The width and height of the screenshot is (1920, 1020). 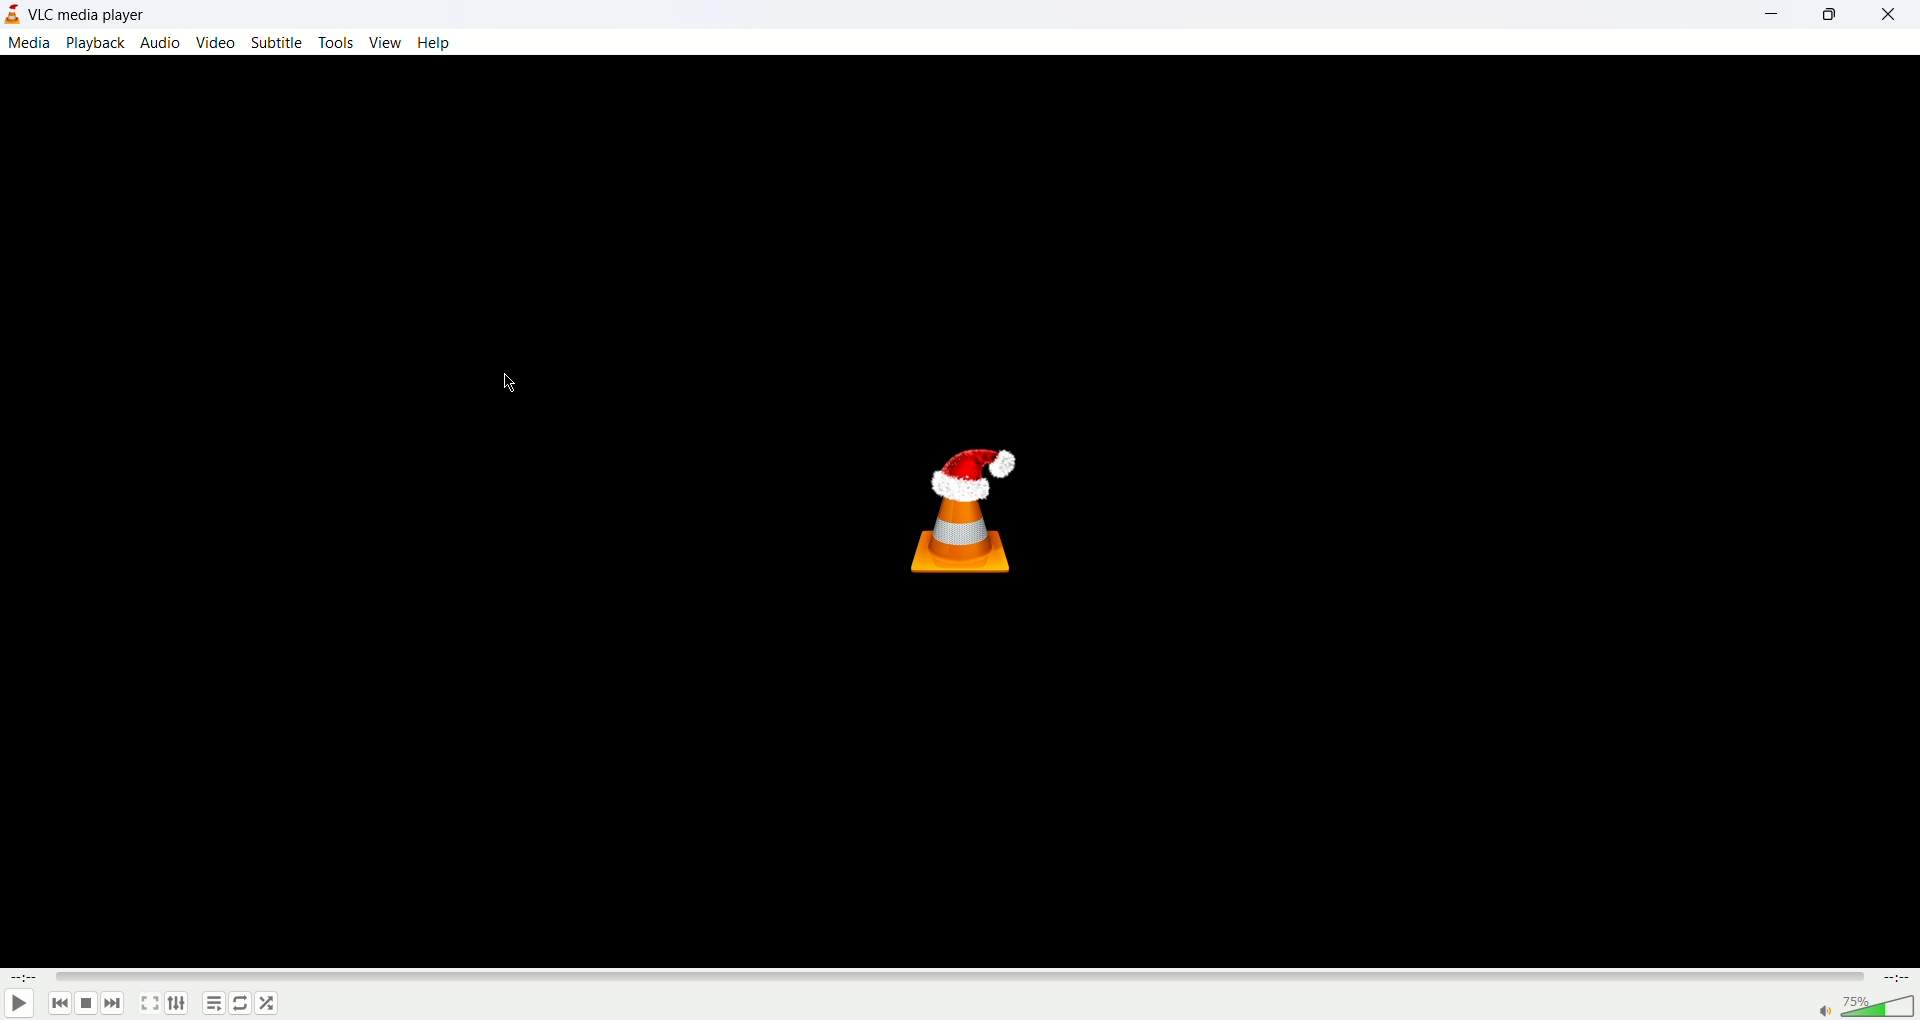 What do you see at coordinates (239, 1003) in the screenshot?
I see `toggle loop` at bounding box center [239, 1003].